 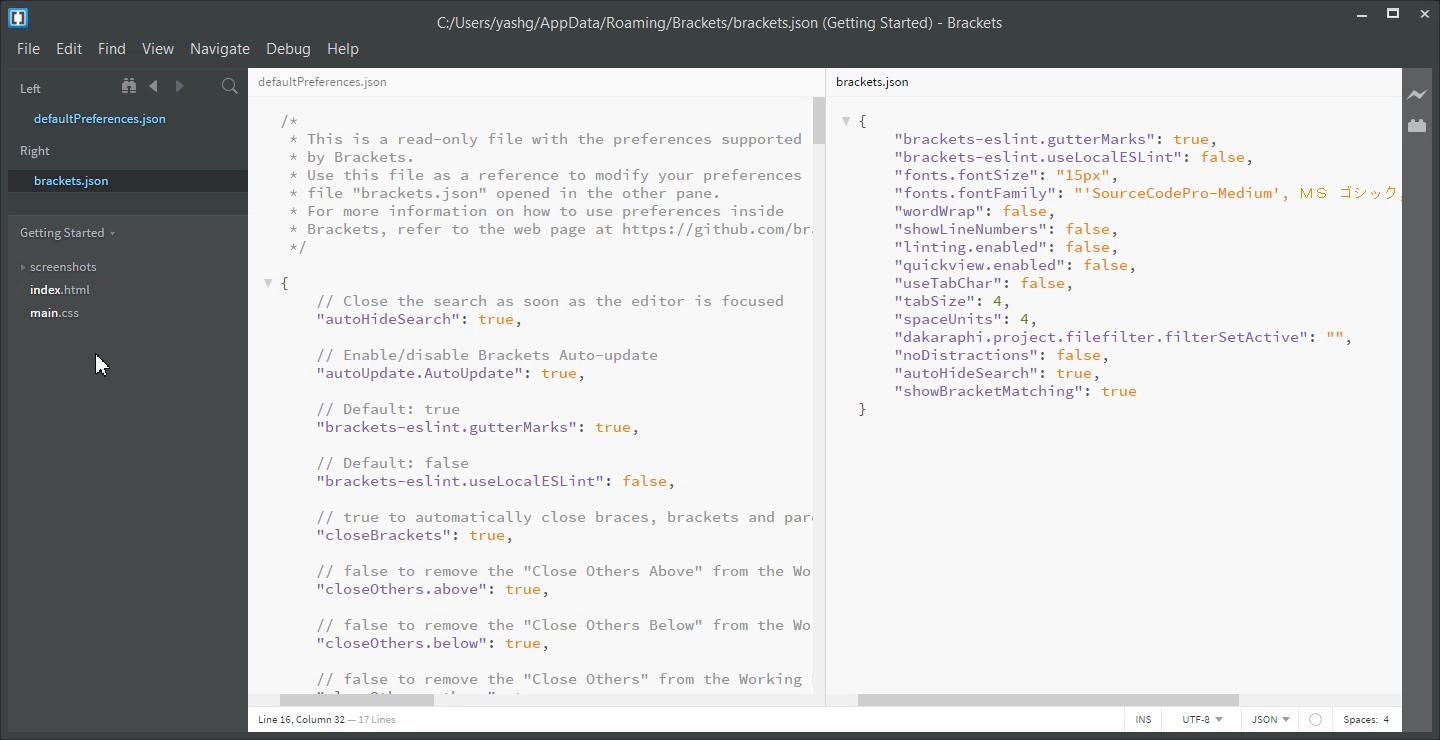 I want to click on File, so click(x=28, y=49).